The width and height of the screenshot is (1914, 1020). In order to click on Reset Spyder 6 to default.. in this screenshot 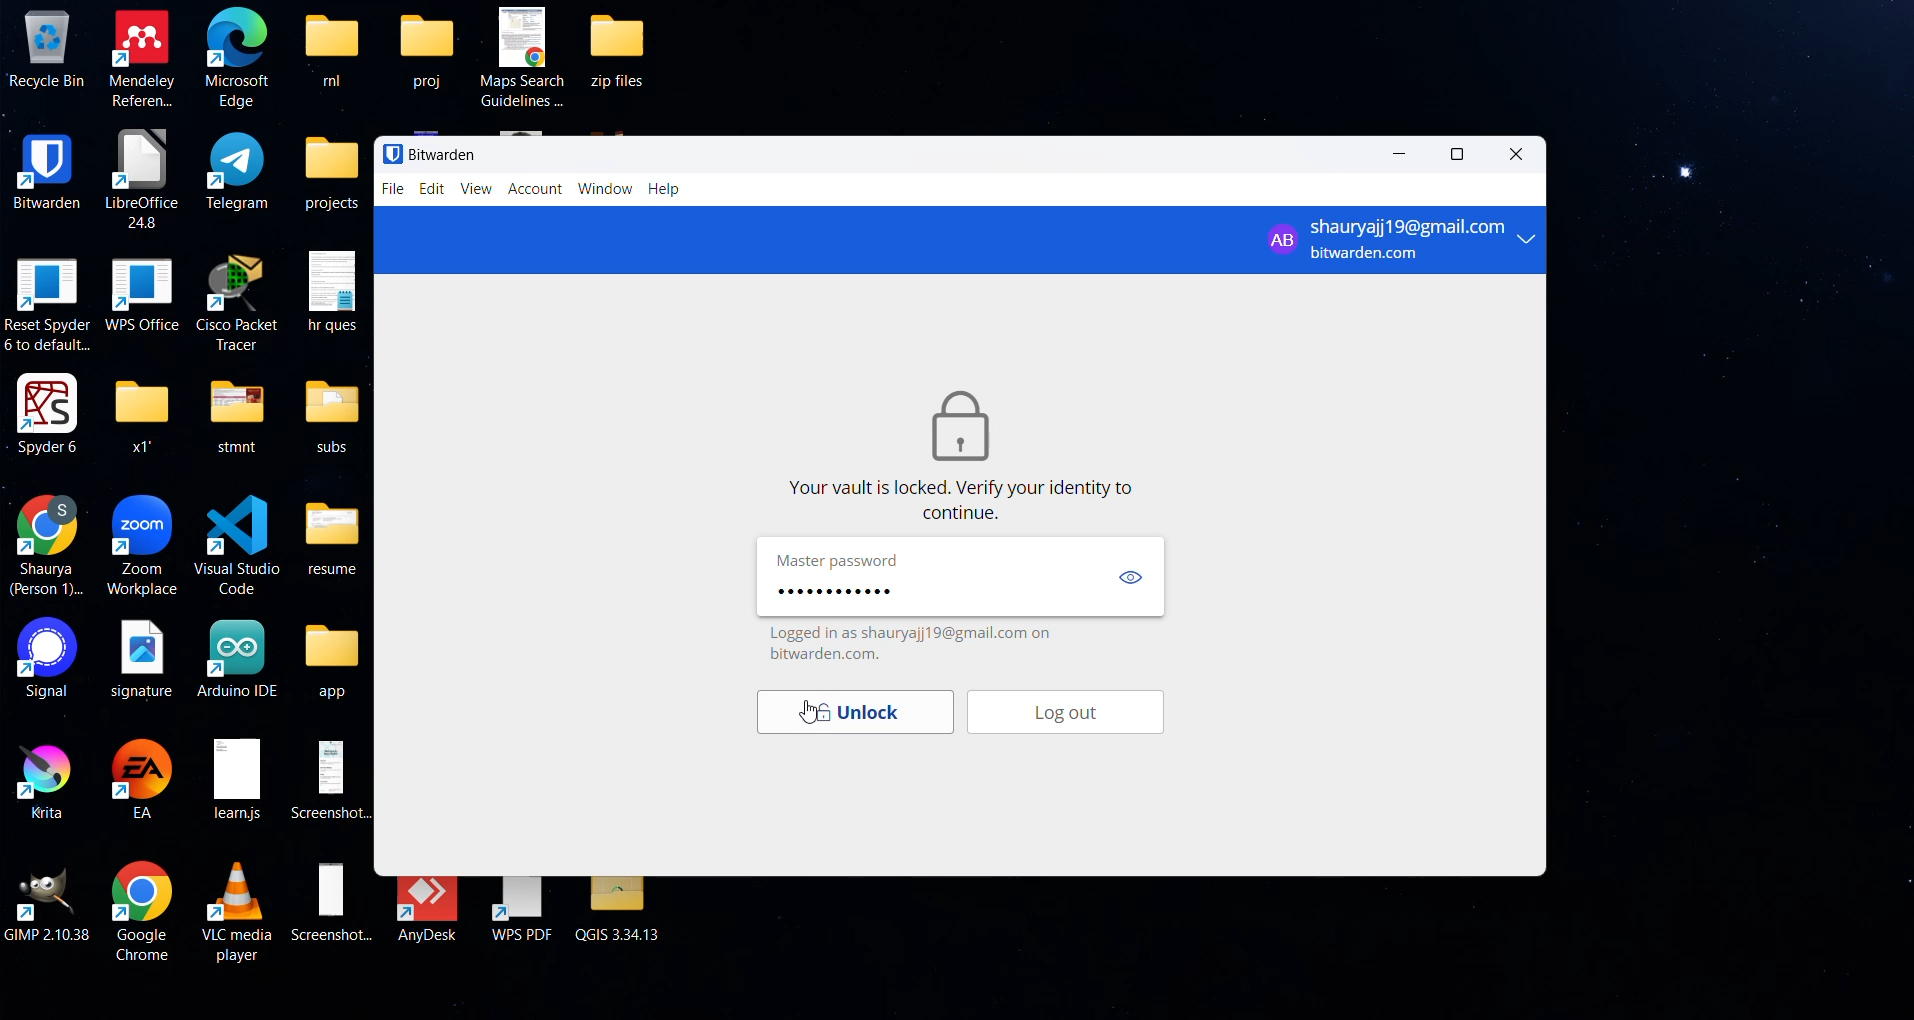, I will do `click(47, 304)`.